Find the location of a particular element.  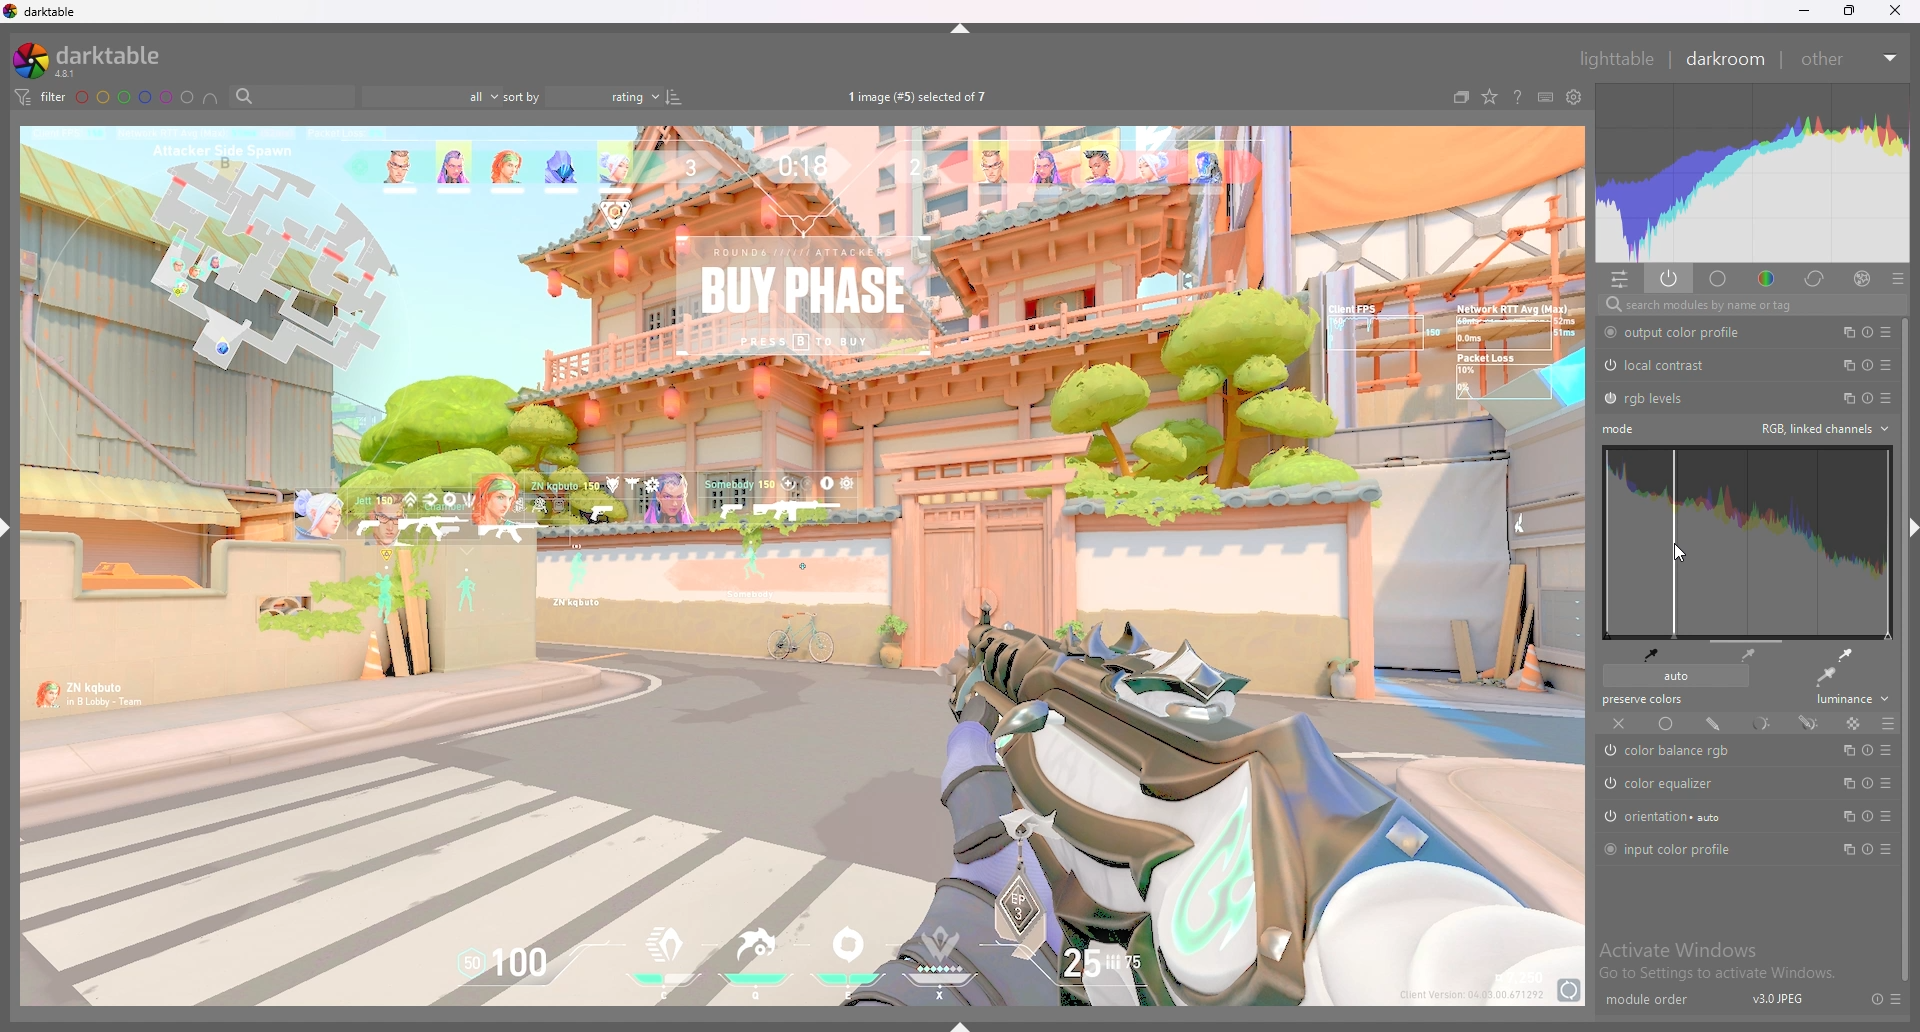

image is located at coordinates (804, 568).